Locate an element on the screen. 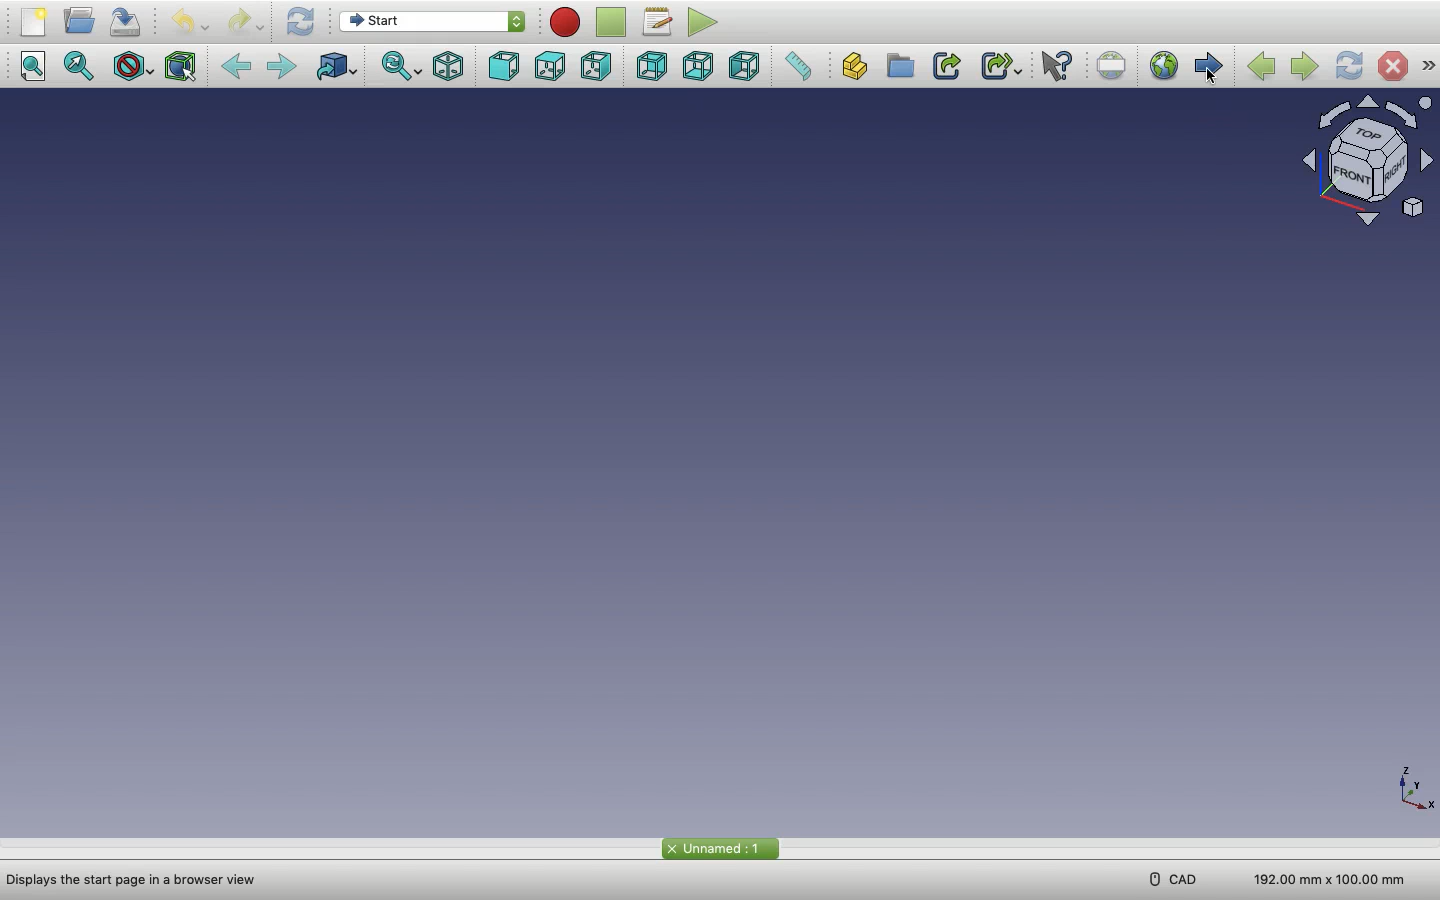  Save is located at coordinates (126, 21).